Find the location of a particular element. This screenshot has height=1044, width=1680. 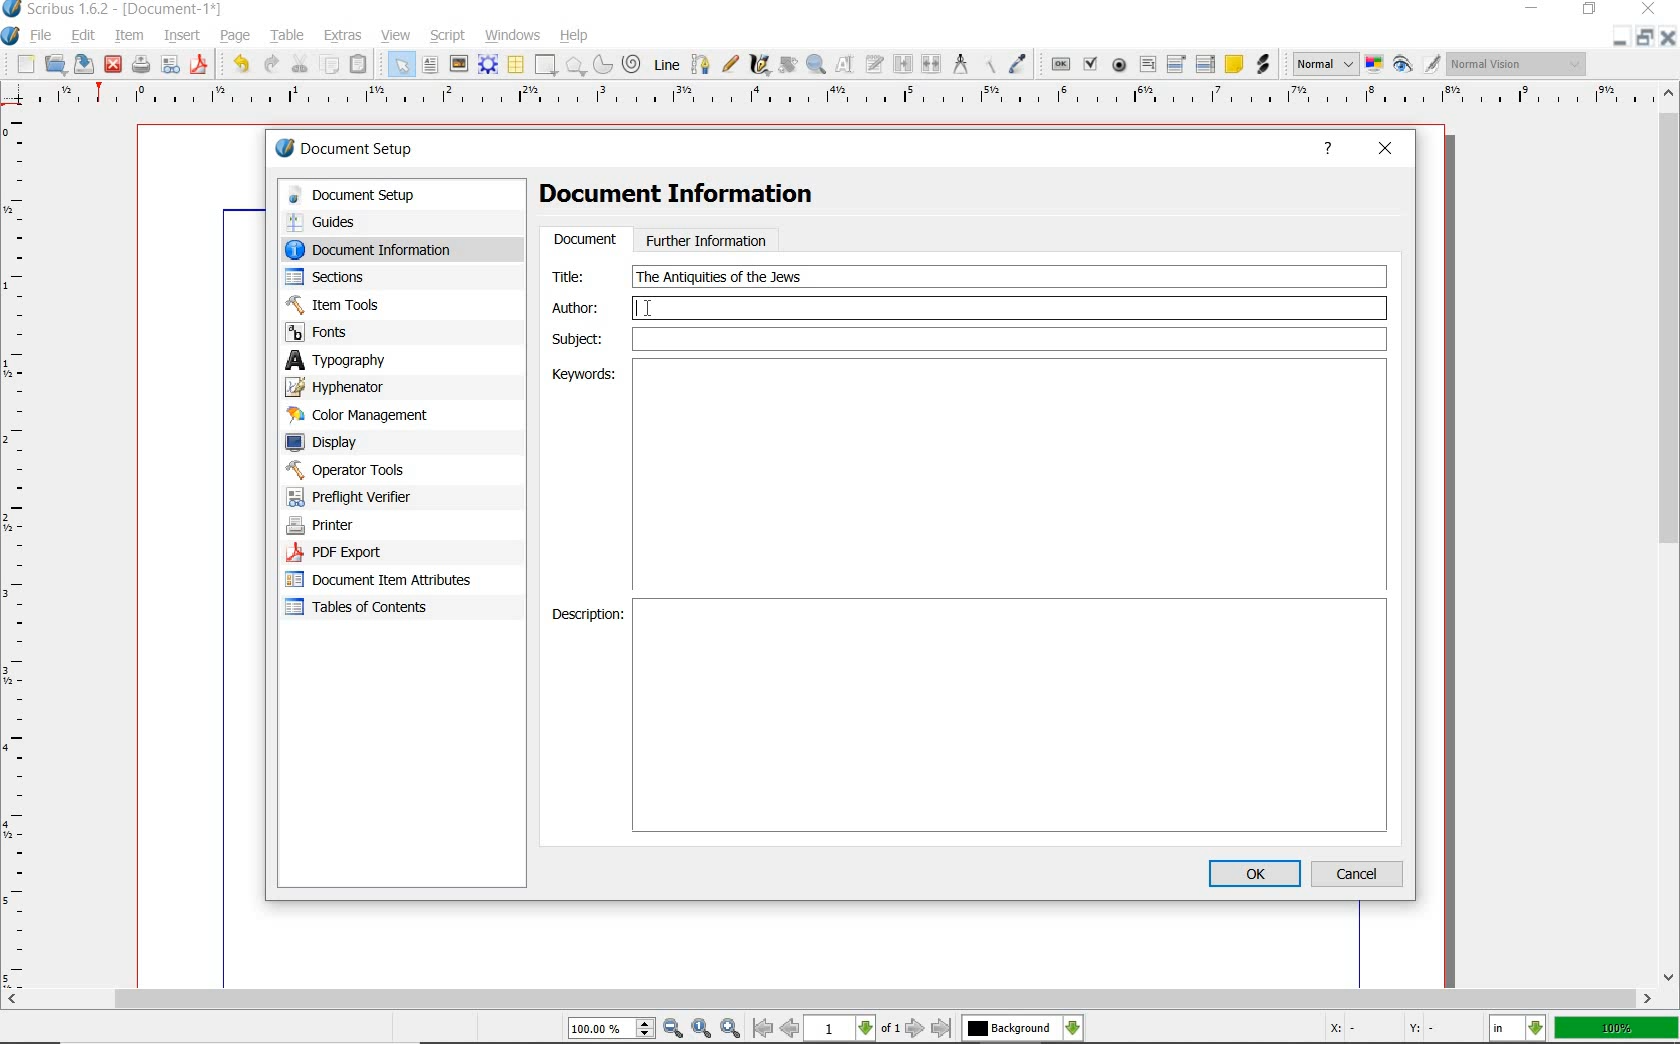

preflight verifier is located at coordinates (170, 66).